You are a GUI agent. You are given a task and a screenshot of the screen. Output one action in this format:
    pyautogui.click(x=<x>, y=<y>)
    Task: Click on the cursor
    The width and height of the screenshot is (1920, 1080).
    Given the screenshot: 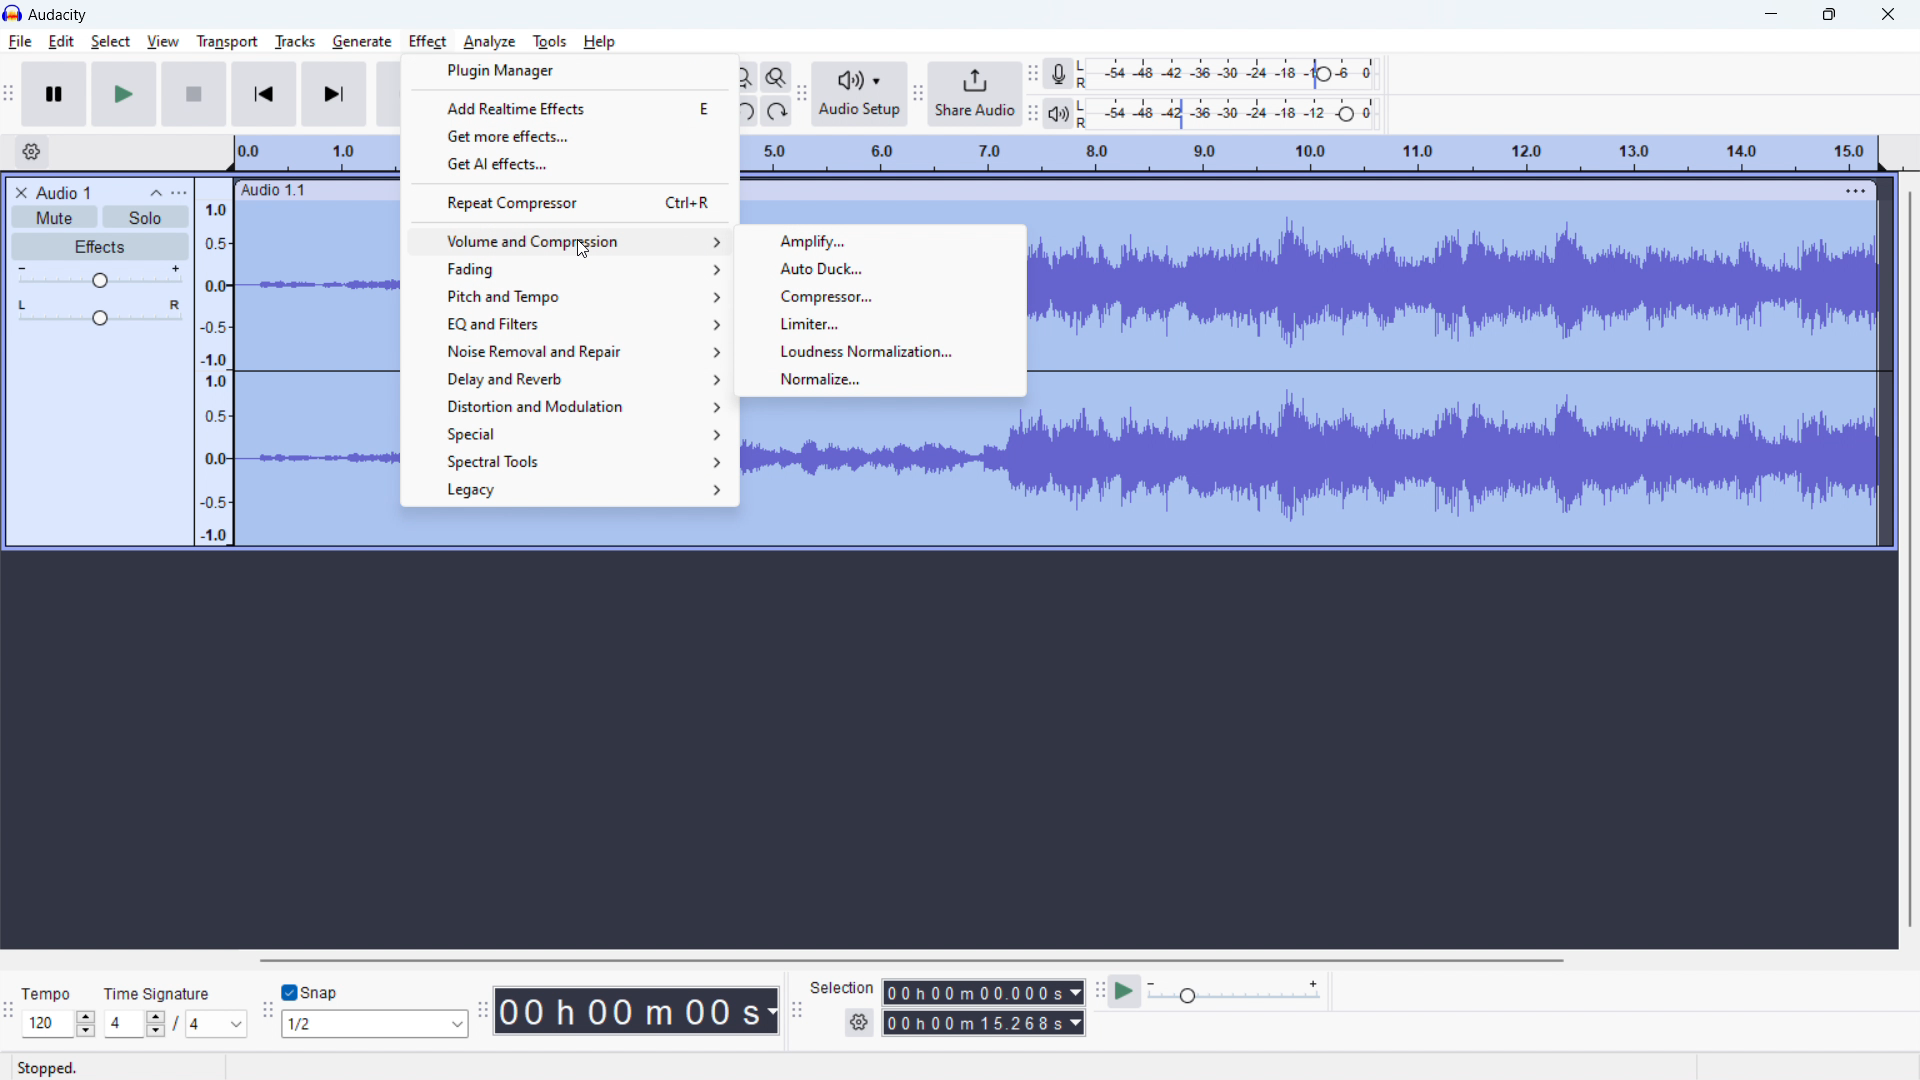 What is the action you would take?
    pyautogui.click(x=583, y=250)
    